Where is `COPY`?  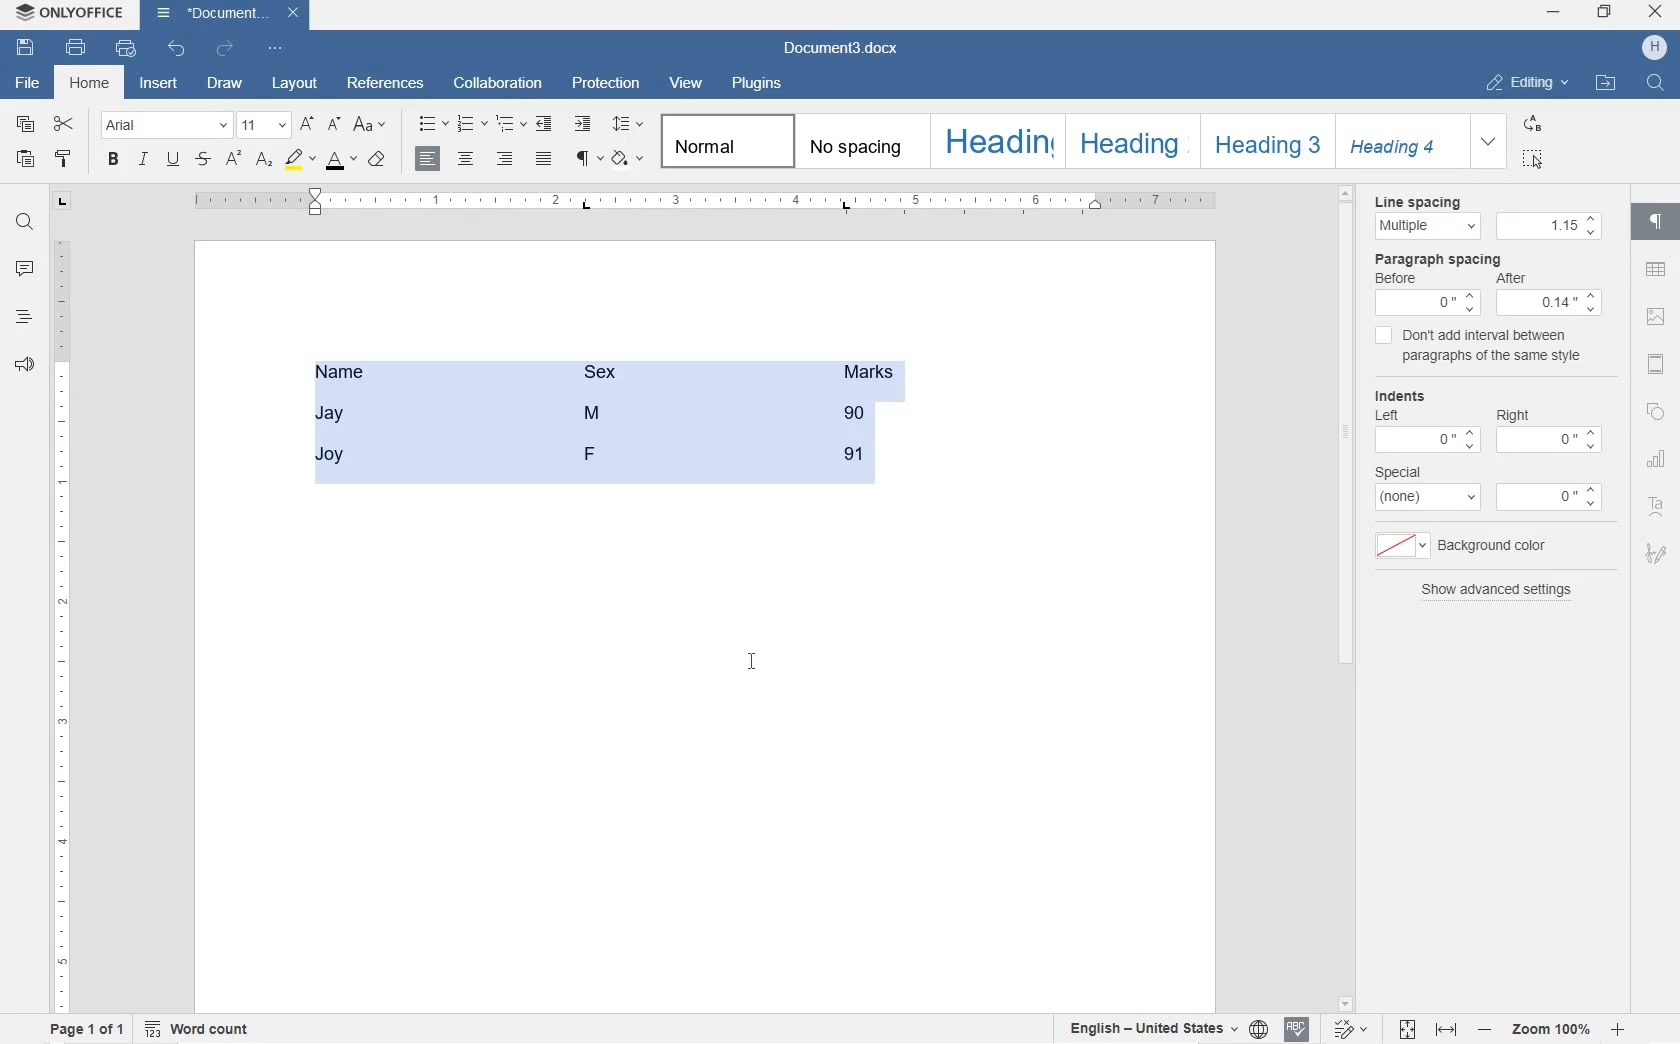 COPY is located at coordinates (25, 125).